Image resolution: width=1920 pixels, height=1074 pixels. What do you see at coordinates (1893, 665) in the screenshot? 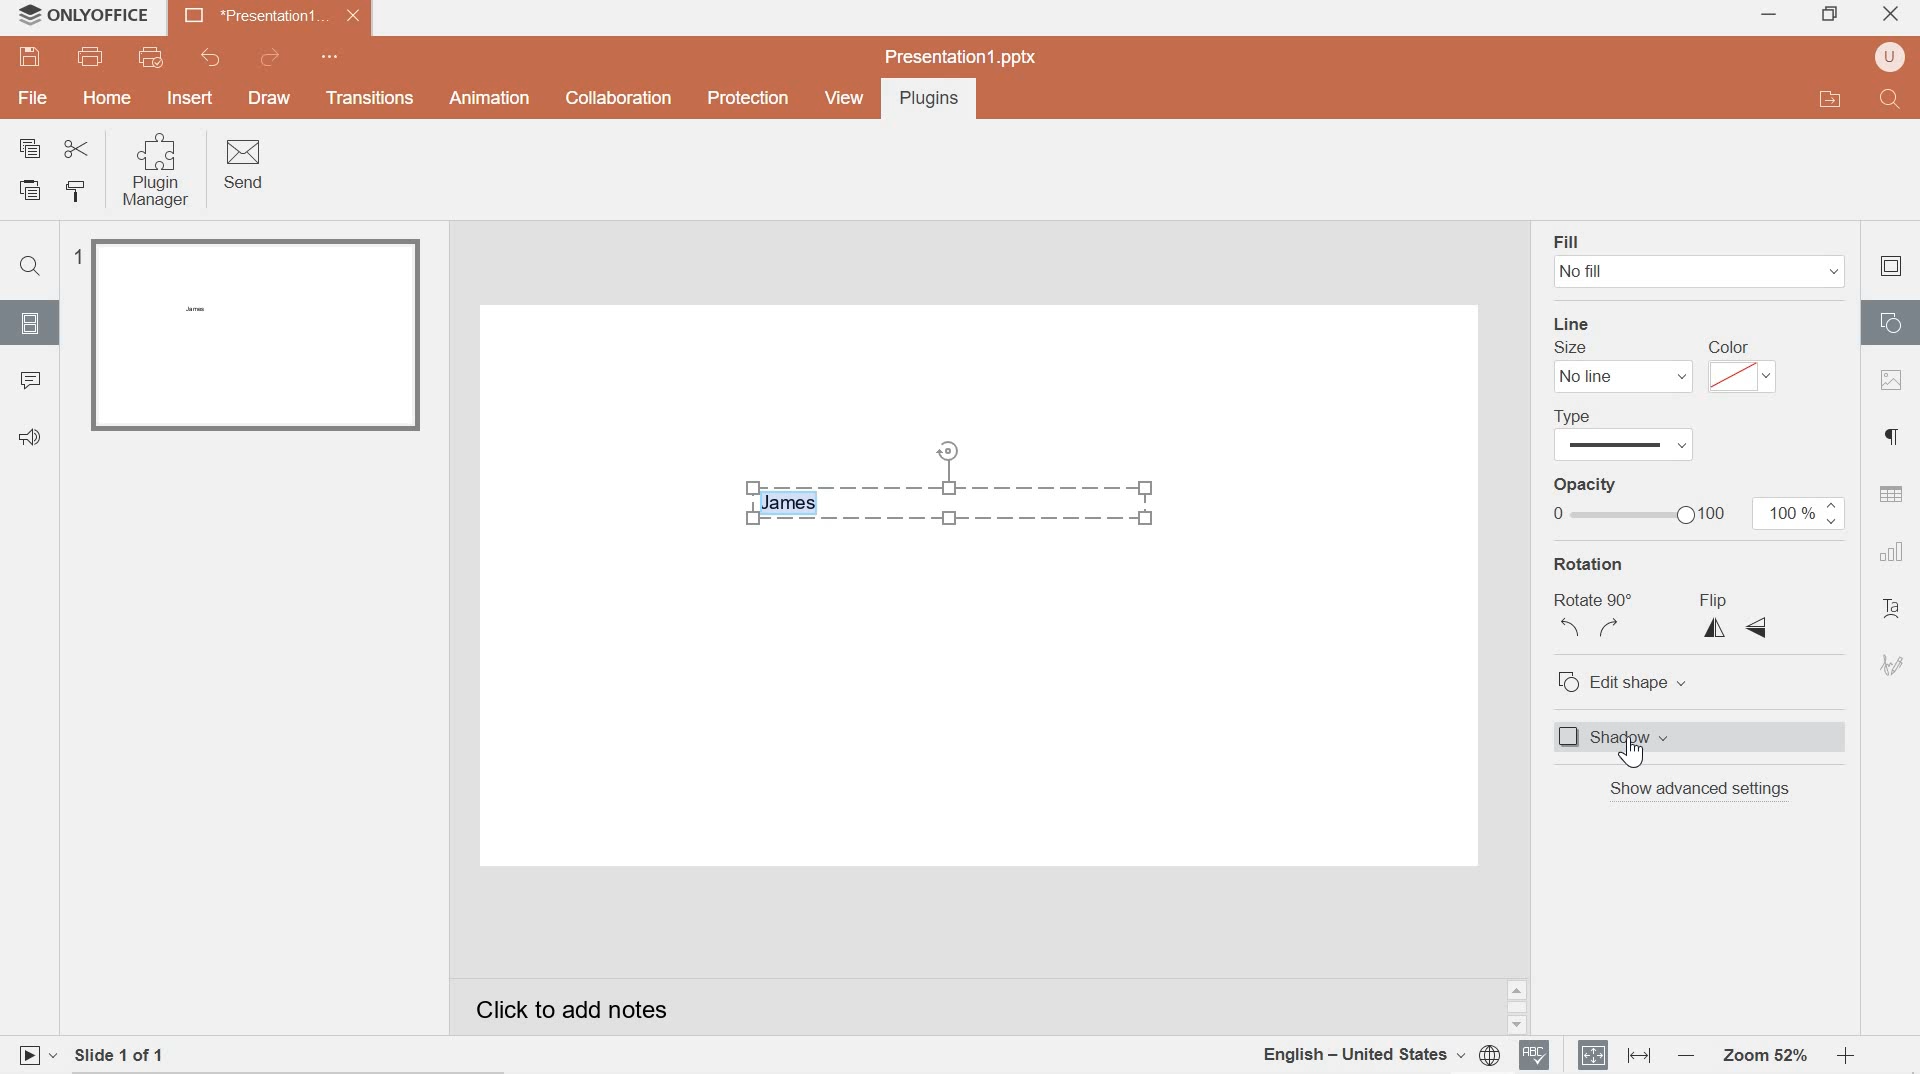
I see `signature` at bounding box center [1893, 665].